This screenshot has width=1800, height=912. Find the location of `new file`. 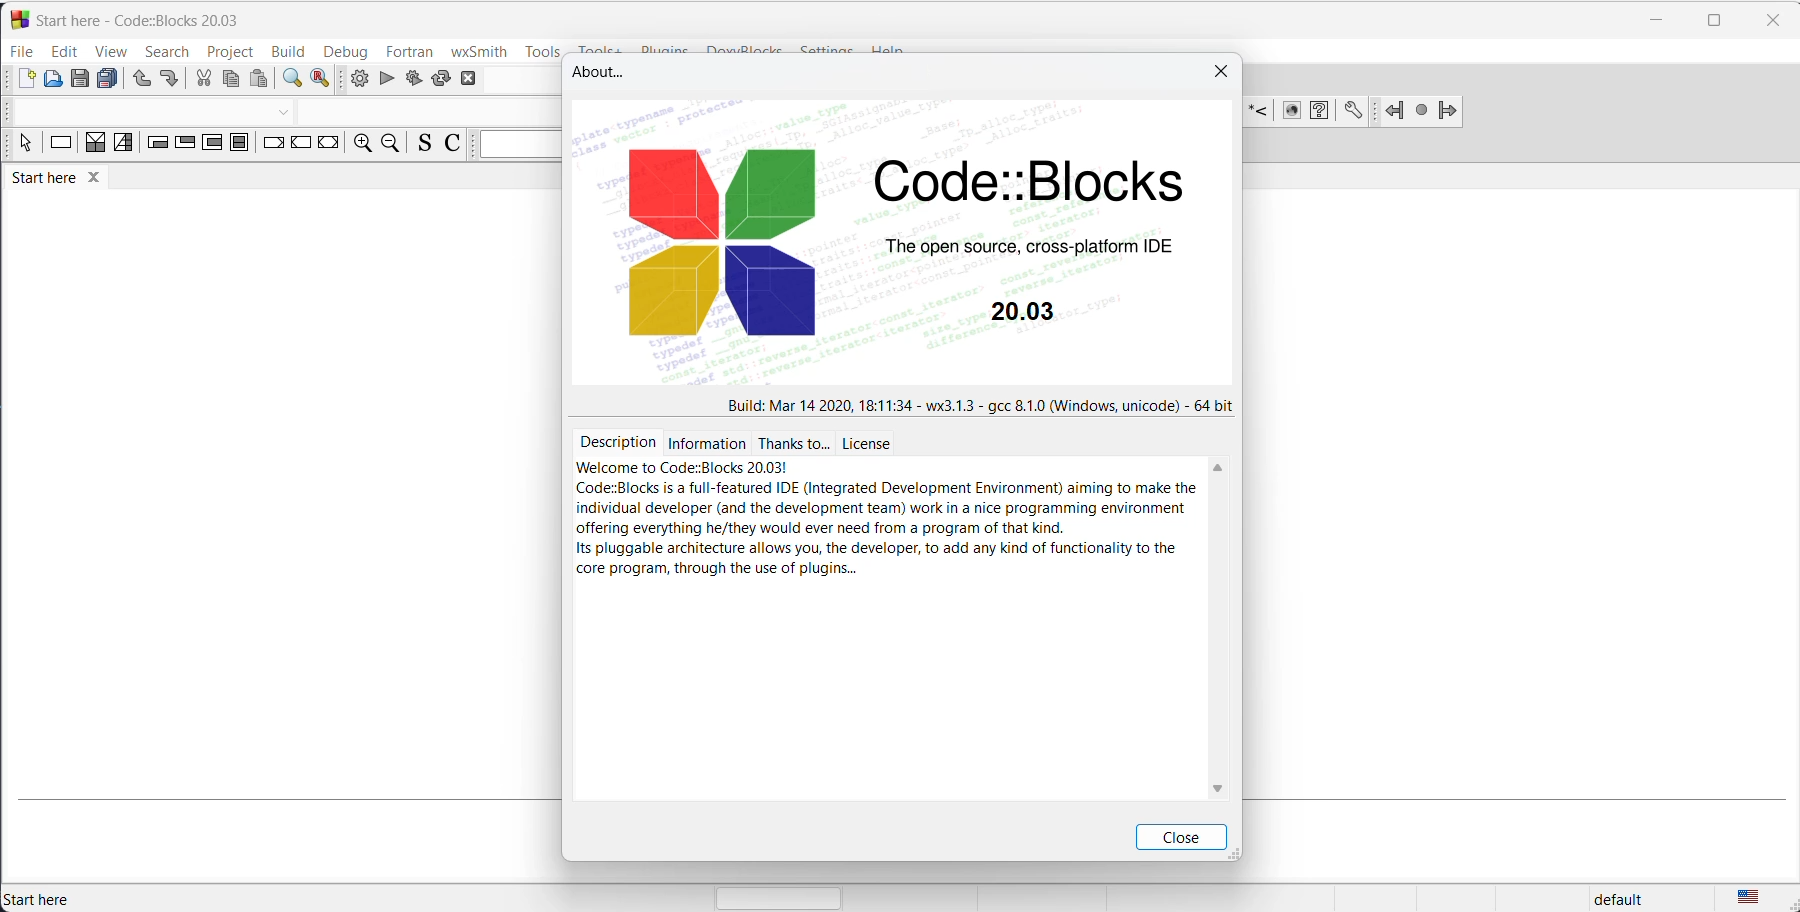

new file is located at coordinates (22, 81).